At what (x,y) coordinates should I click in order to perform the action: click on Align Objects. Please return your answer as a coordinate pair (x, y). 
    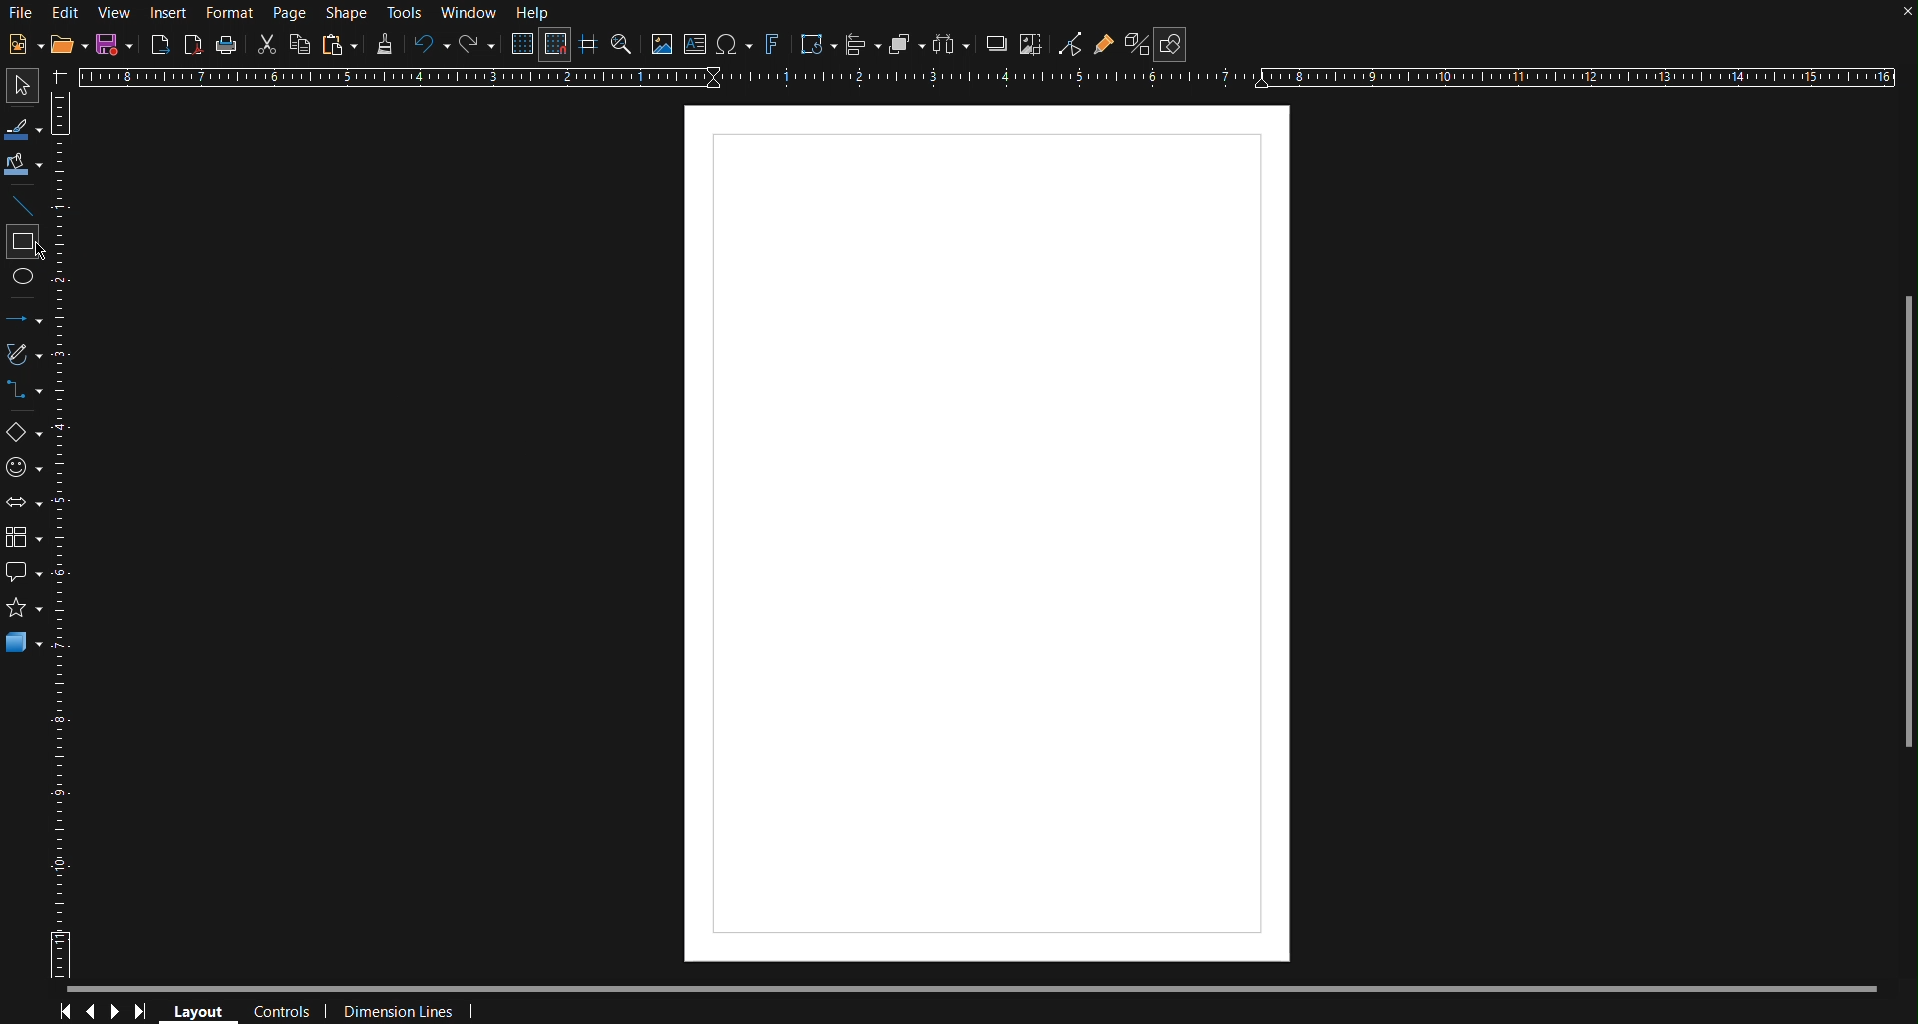
    Looking at the image, I should click on (863, 44).